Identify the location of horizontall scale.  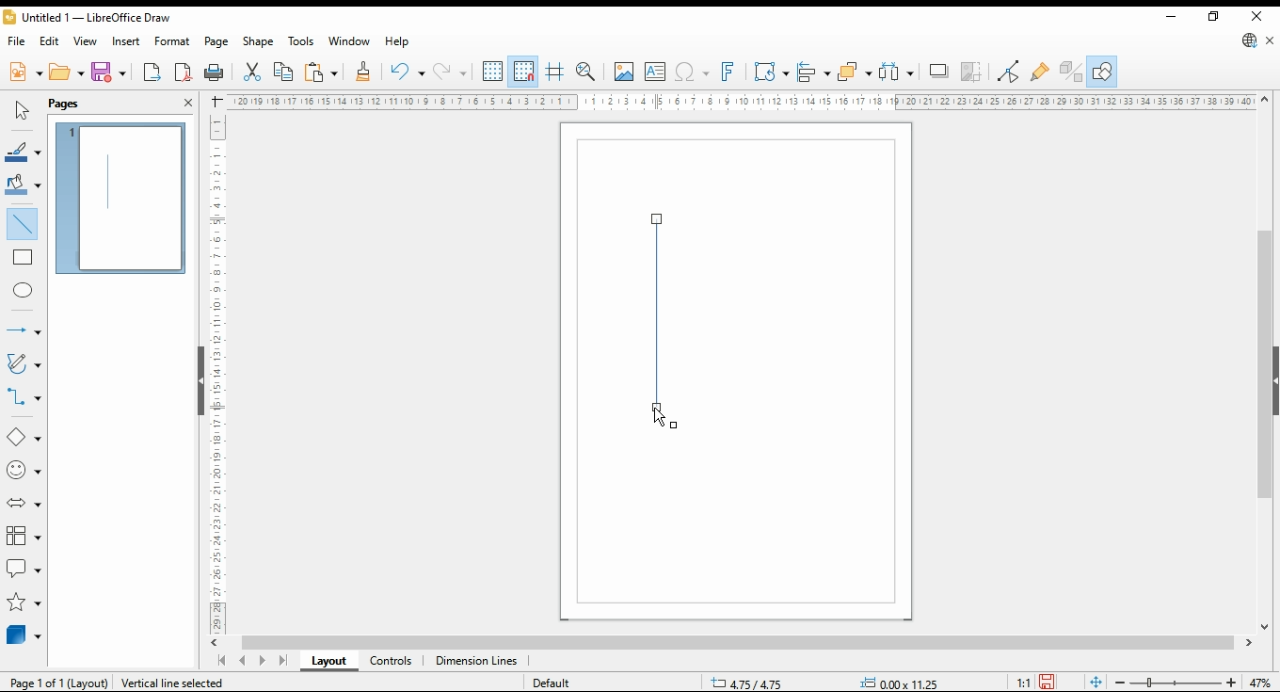
(740, 101).